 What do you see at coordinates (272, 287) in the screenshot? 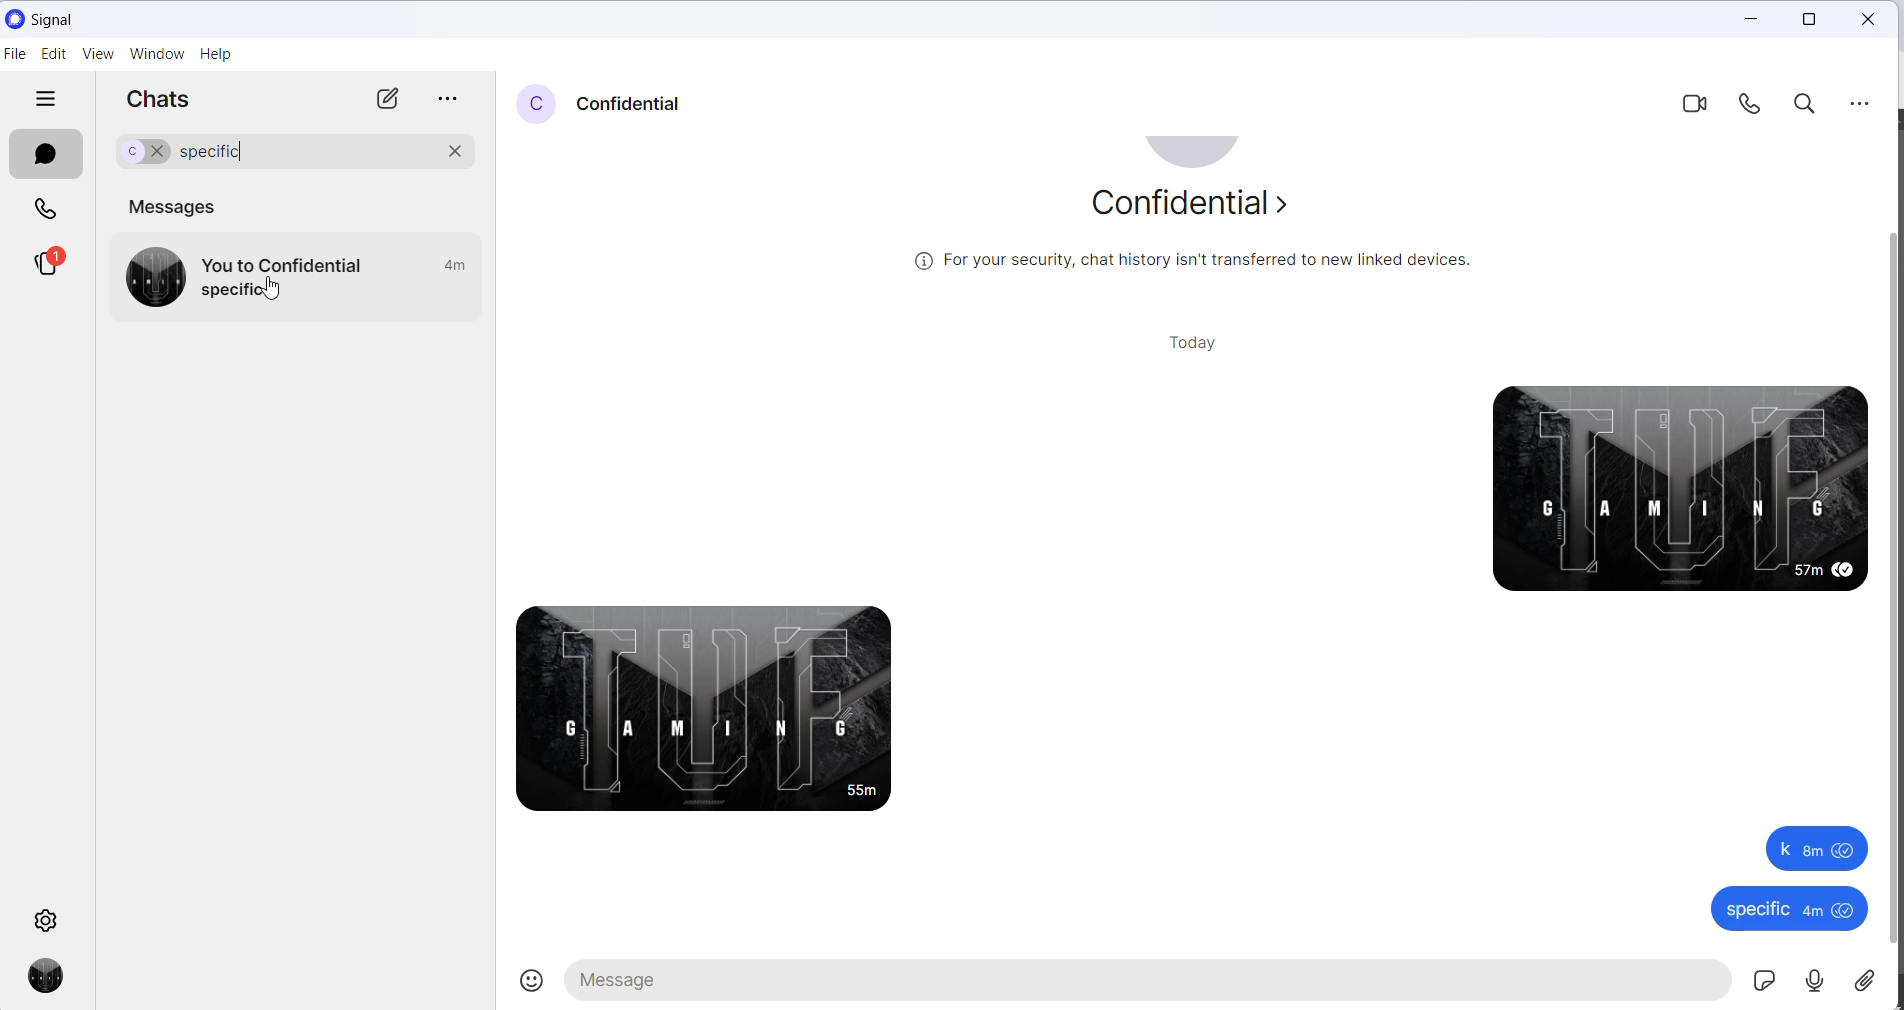
I see `cursor` at bounding box center [272, 287].